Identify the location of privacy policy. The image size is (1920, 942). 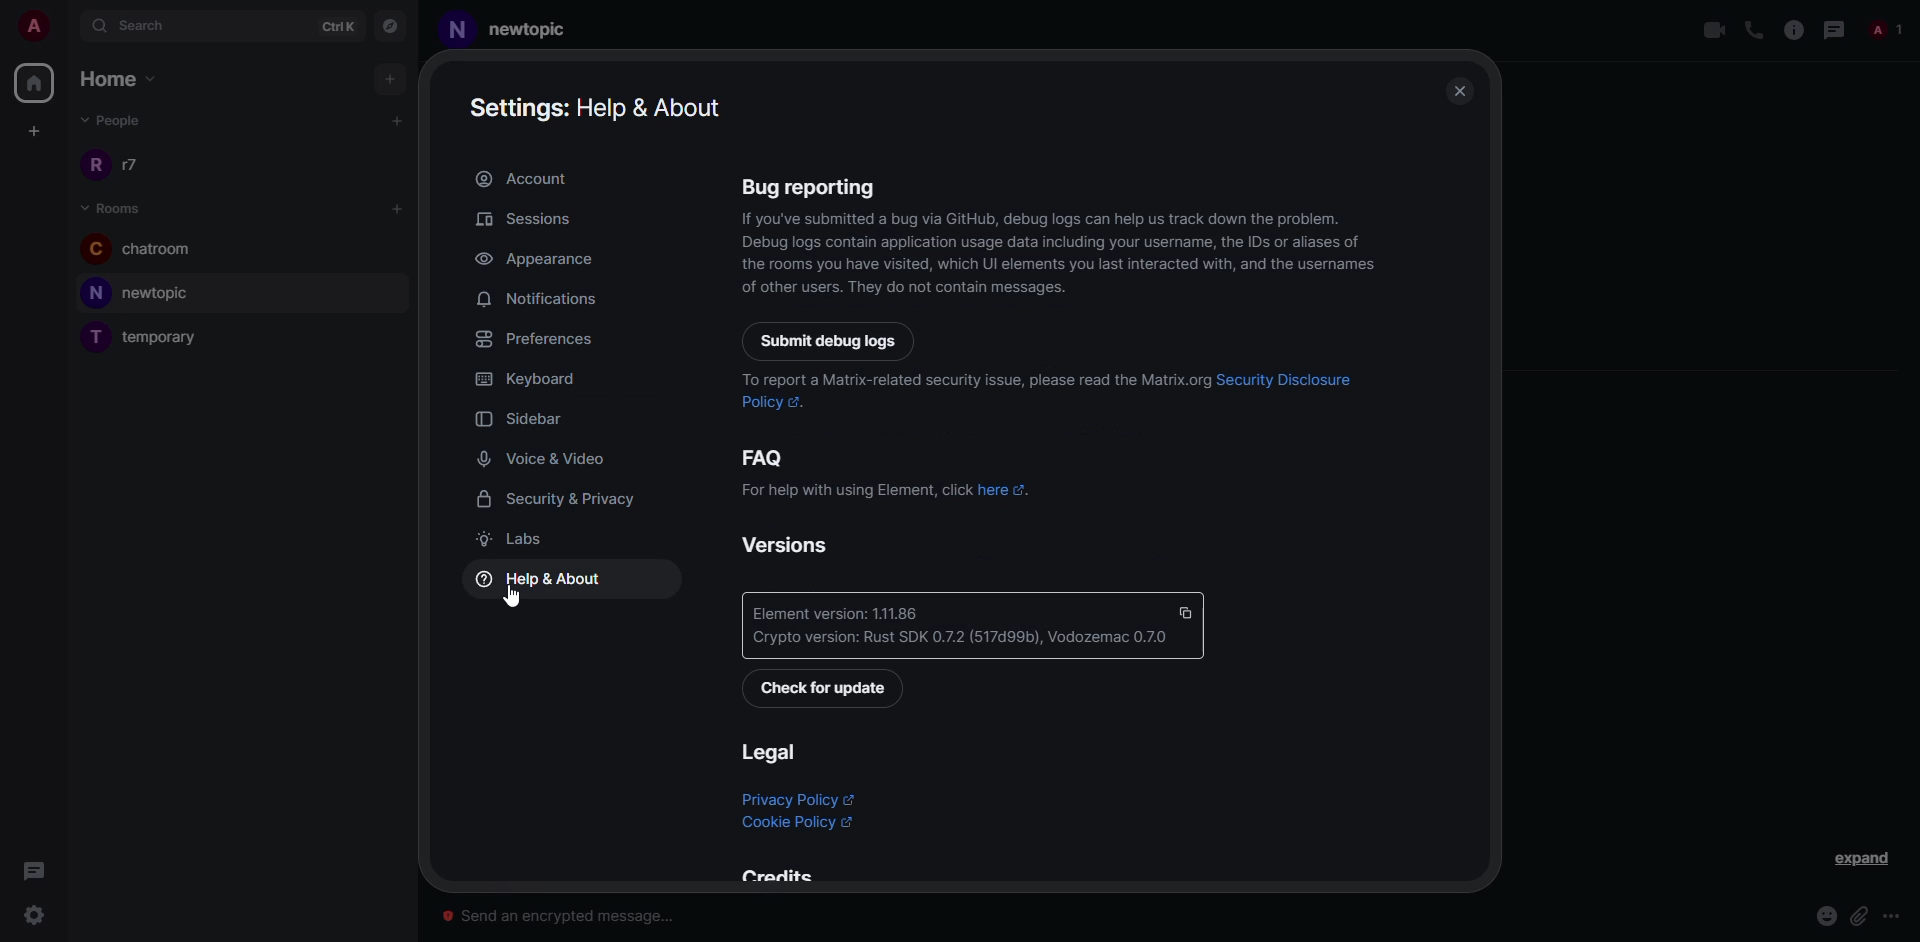
(799, 799).